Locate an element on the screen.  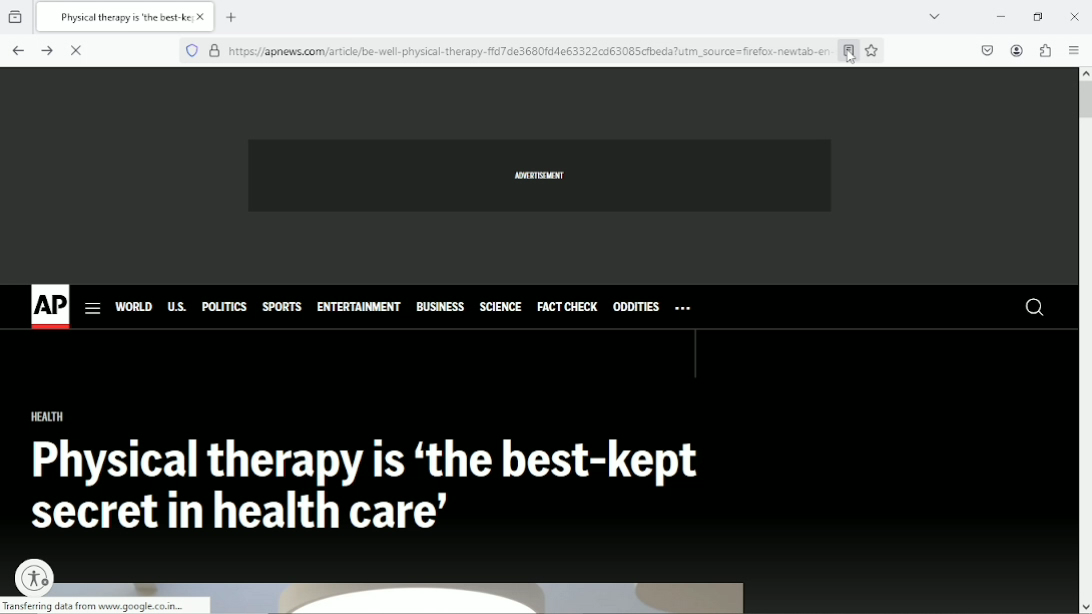
account is located at coordinates (1017, 52).